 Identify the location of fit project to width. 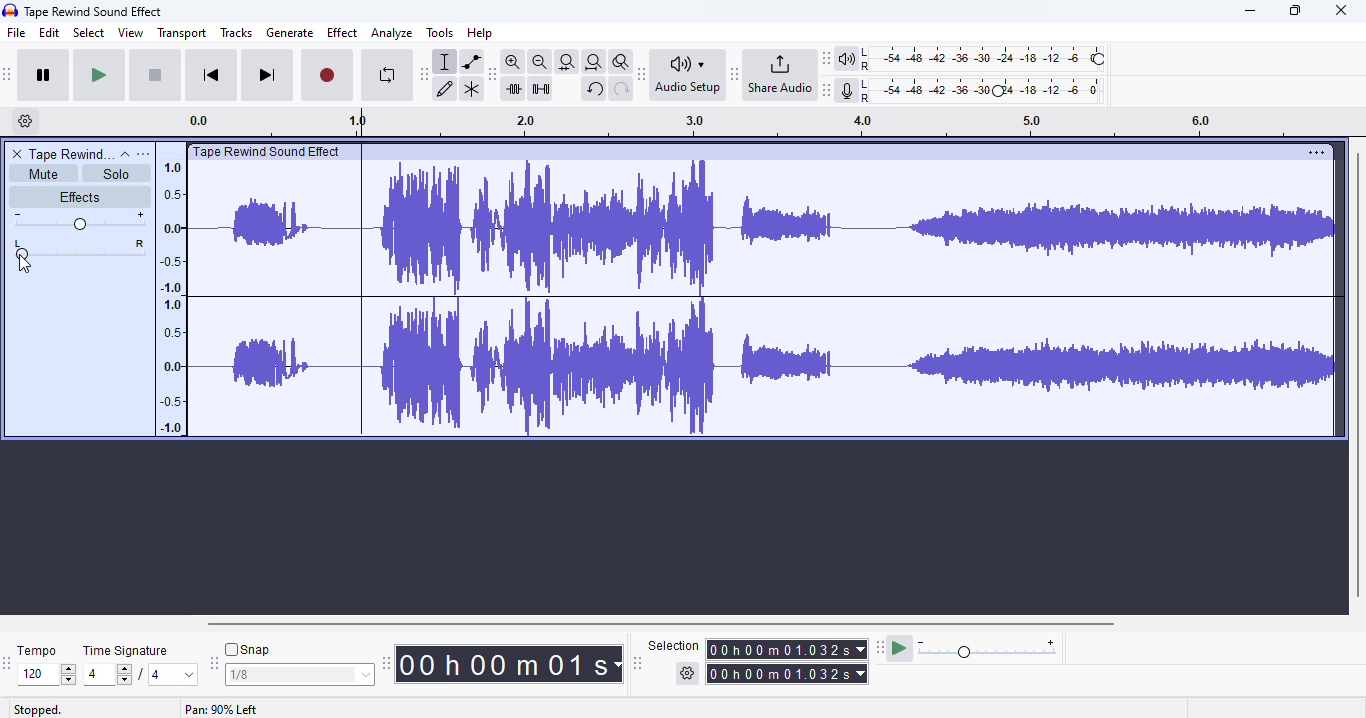
(594, 62).